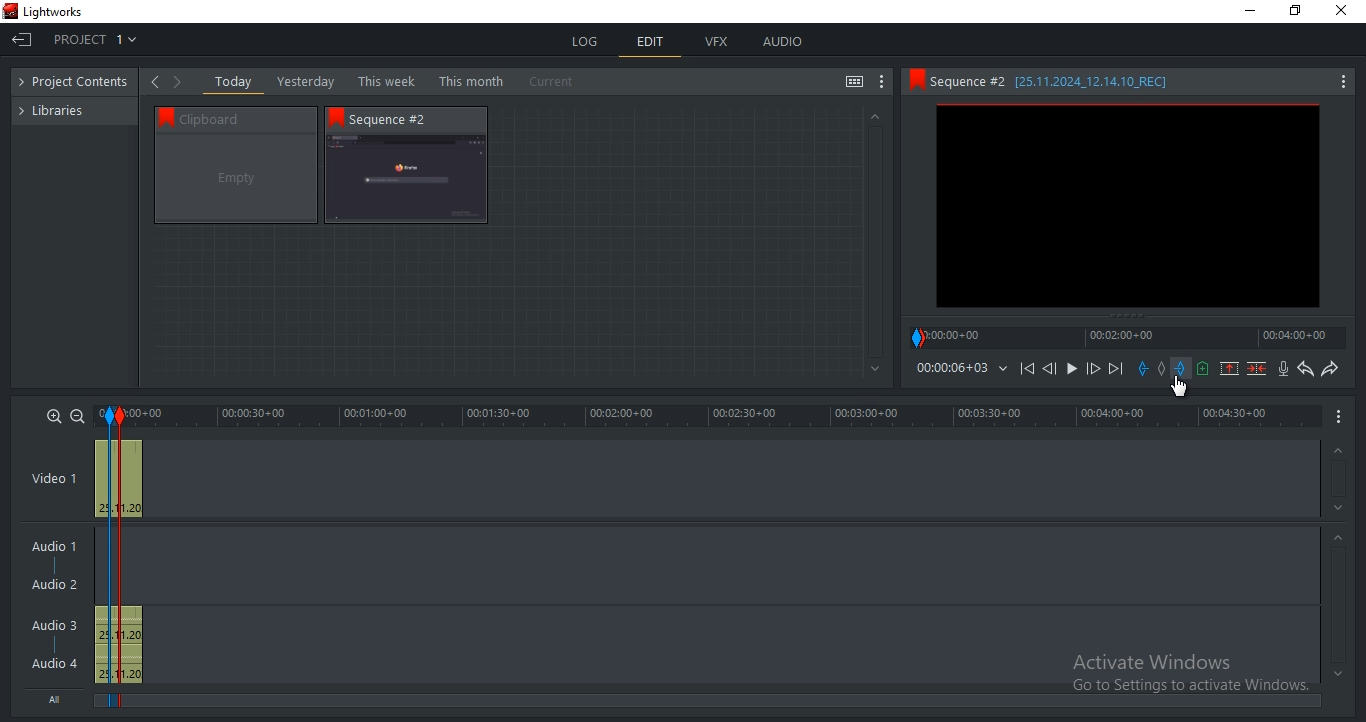  I want to click on Play, so click(1072, 369).